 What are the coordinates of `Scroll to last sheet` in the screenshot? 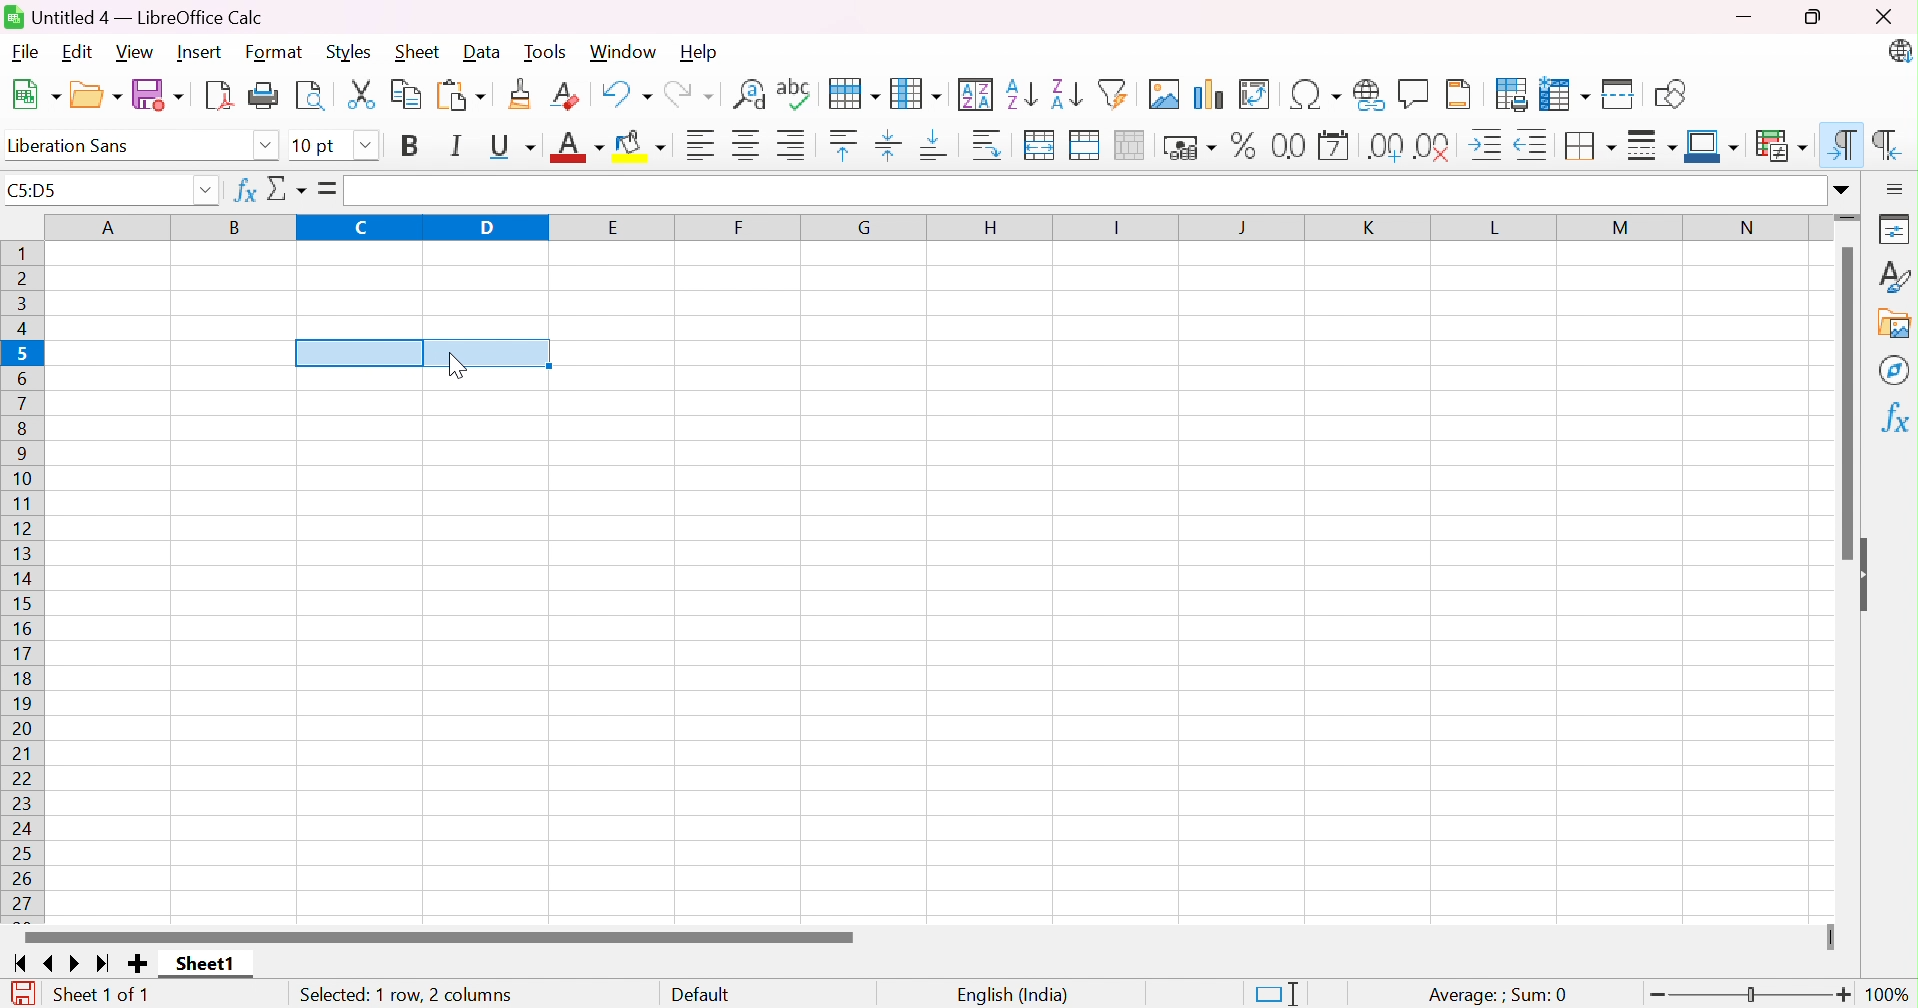 It's located at (106, 966).